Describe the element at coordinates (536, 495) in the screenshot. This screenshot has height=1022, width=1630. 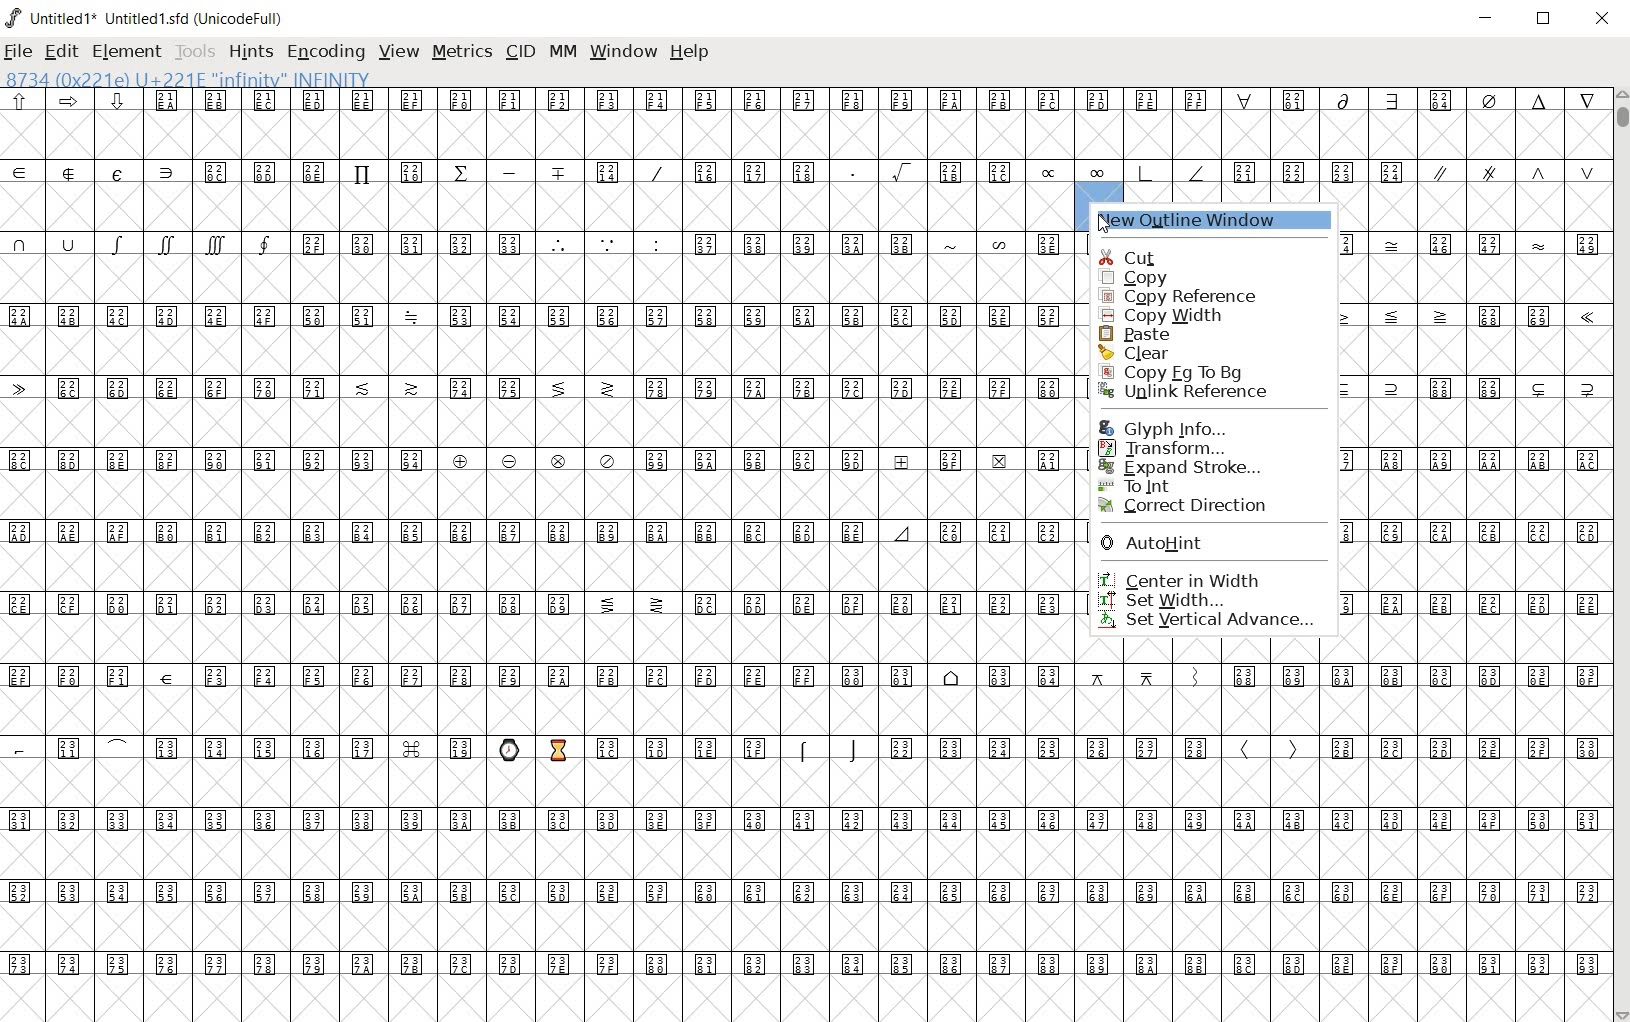
I see `empty glyph slots` at that location.